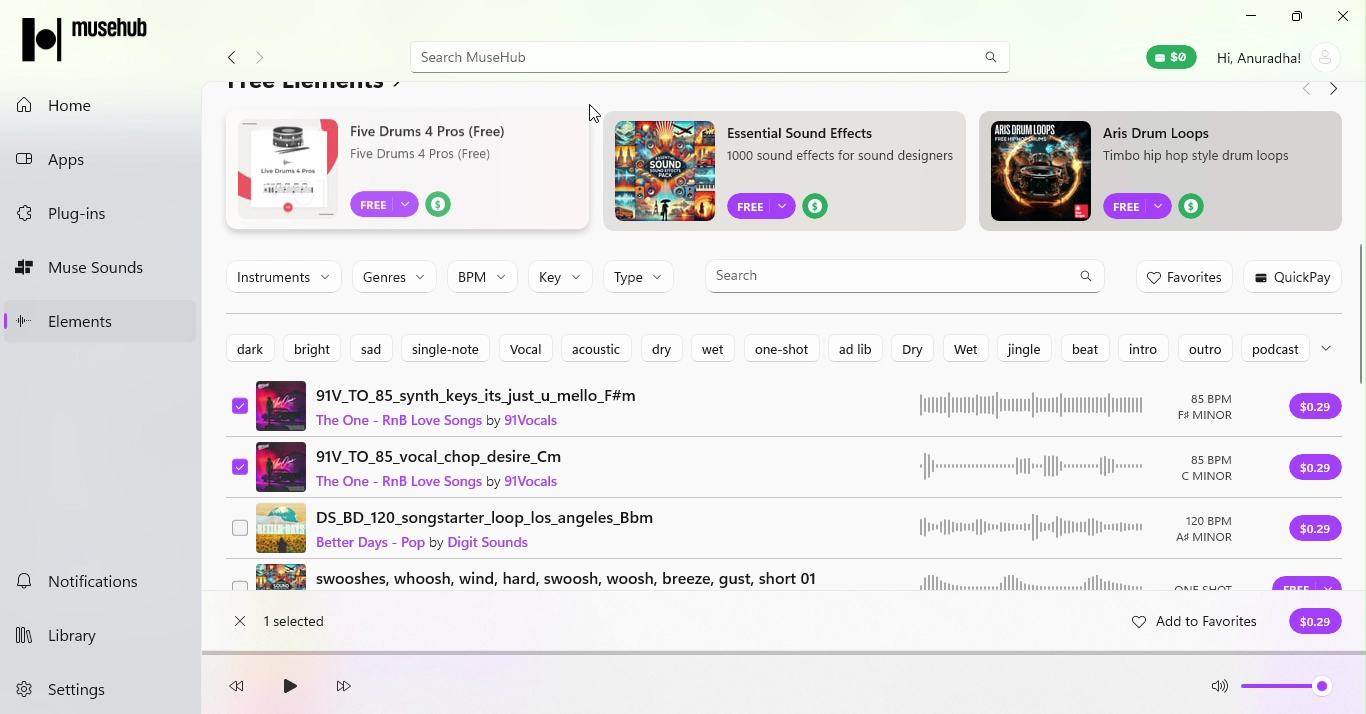  I want to click on Settings, so click(76, 691).